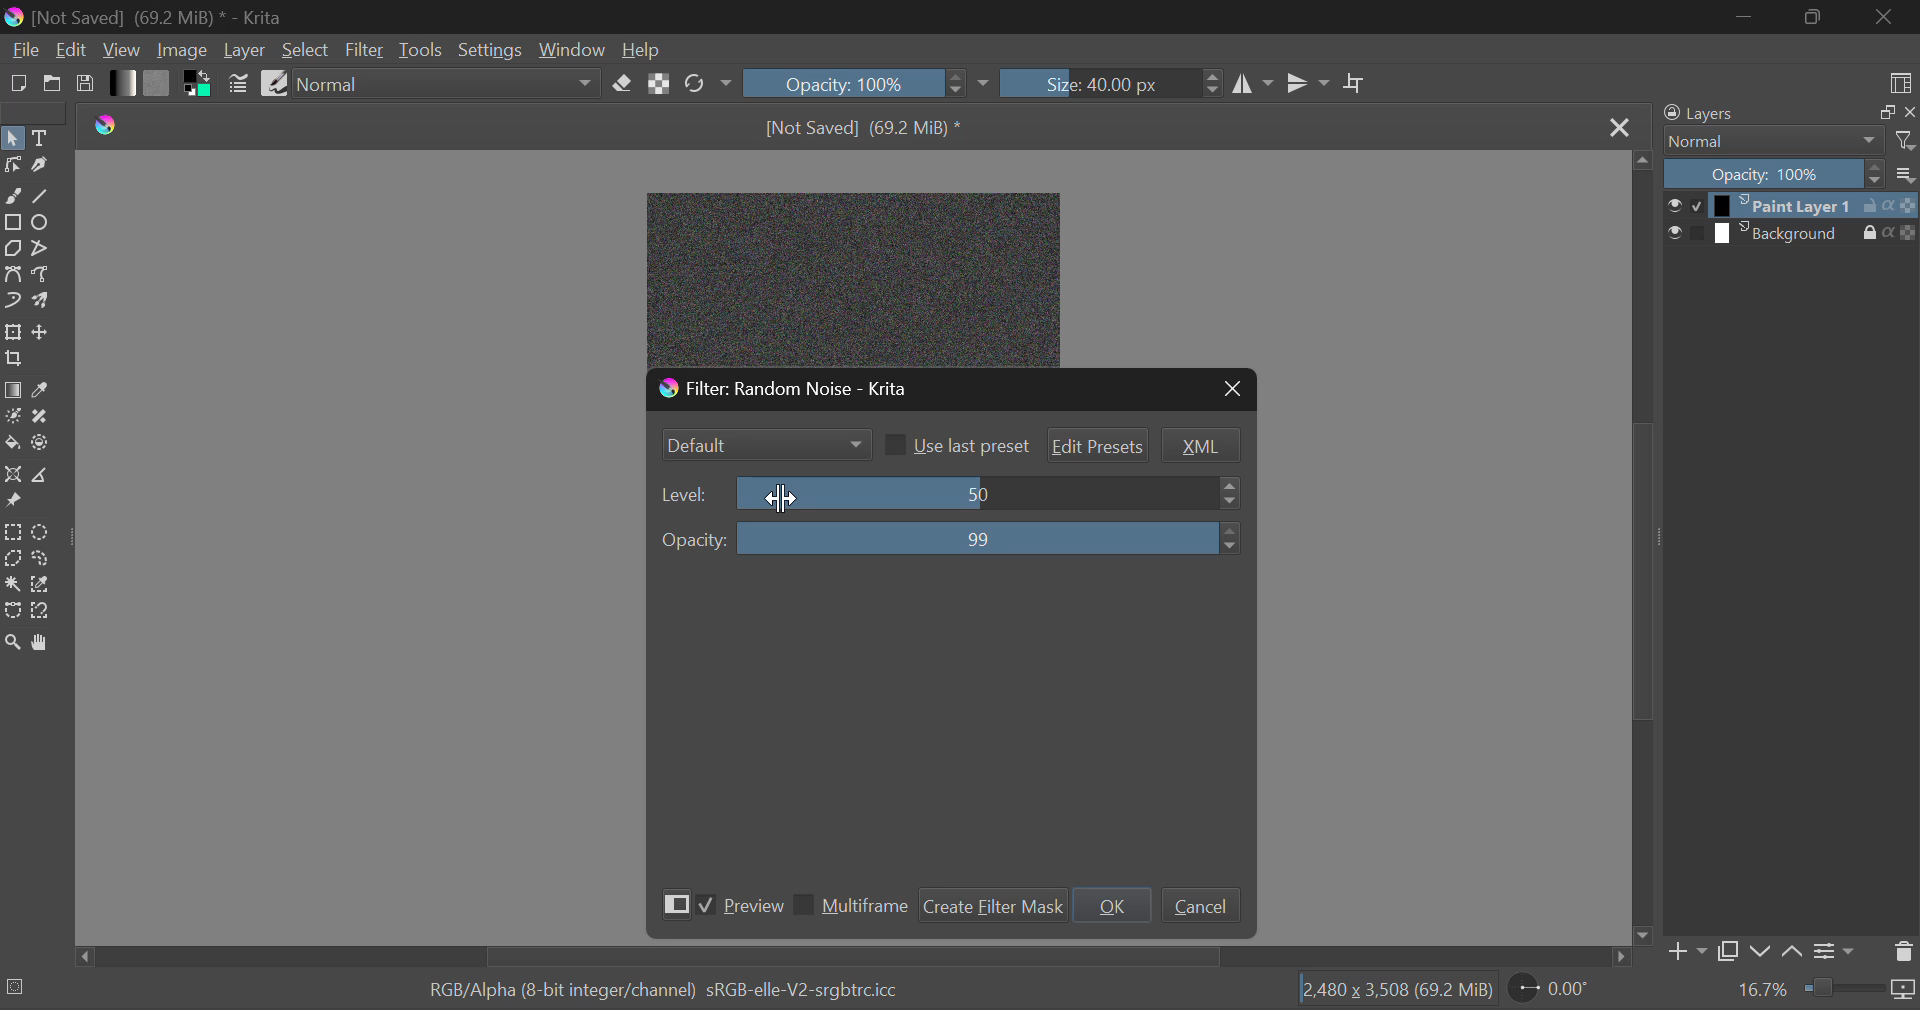  Describe the element at coordinates (1769, 141) in the screenshot. I see `Blending Mode` at that location.